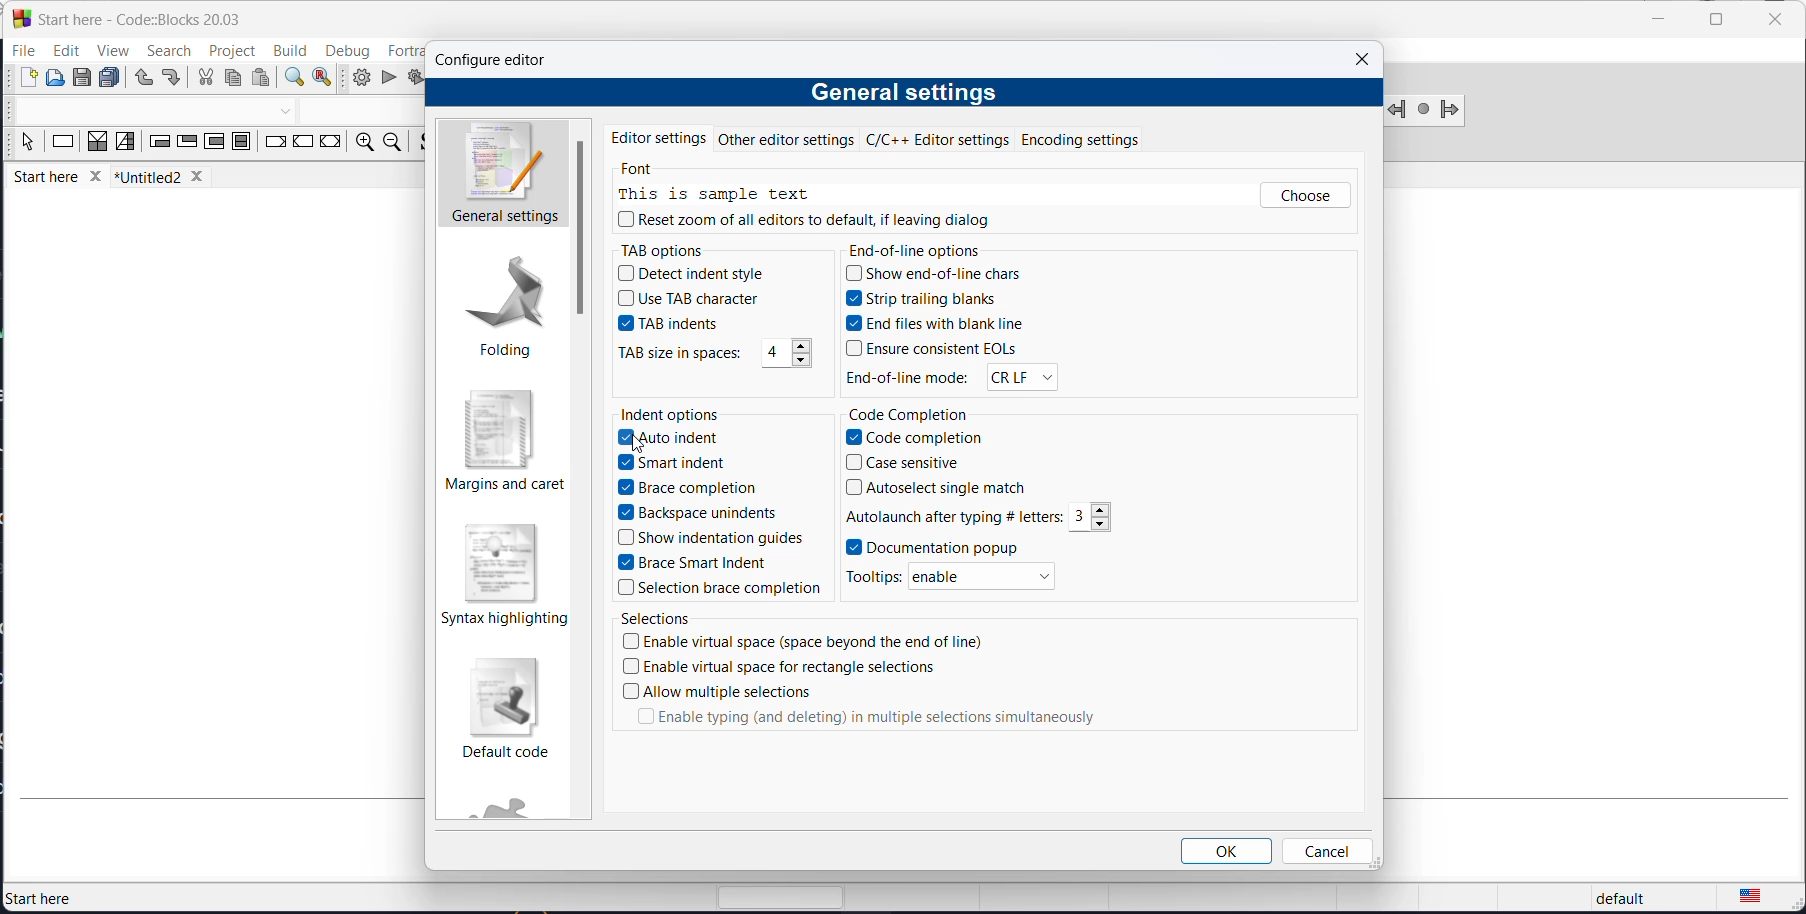  I want to click on selection brace checkbox, so click(724, 586).